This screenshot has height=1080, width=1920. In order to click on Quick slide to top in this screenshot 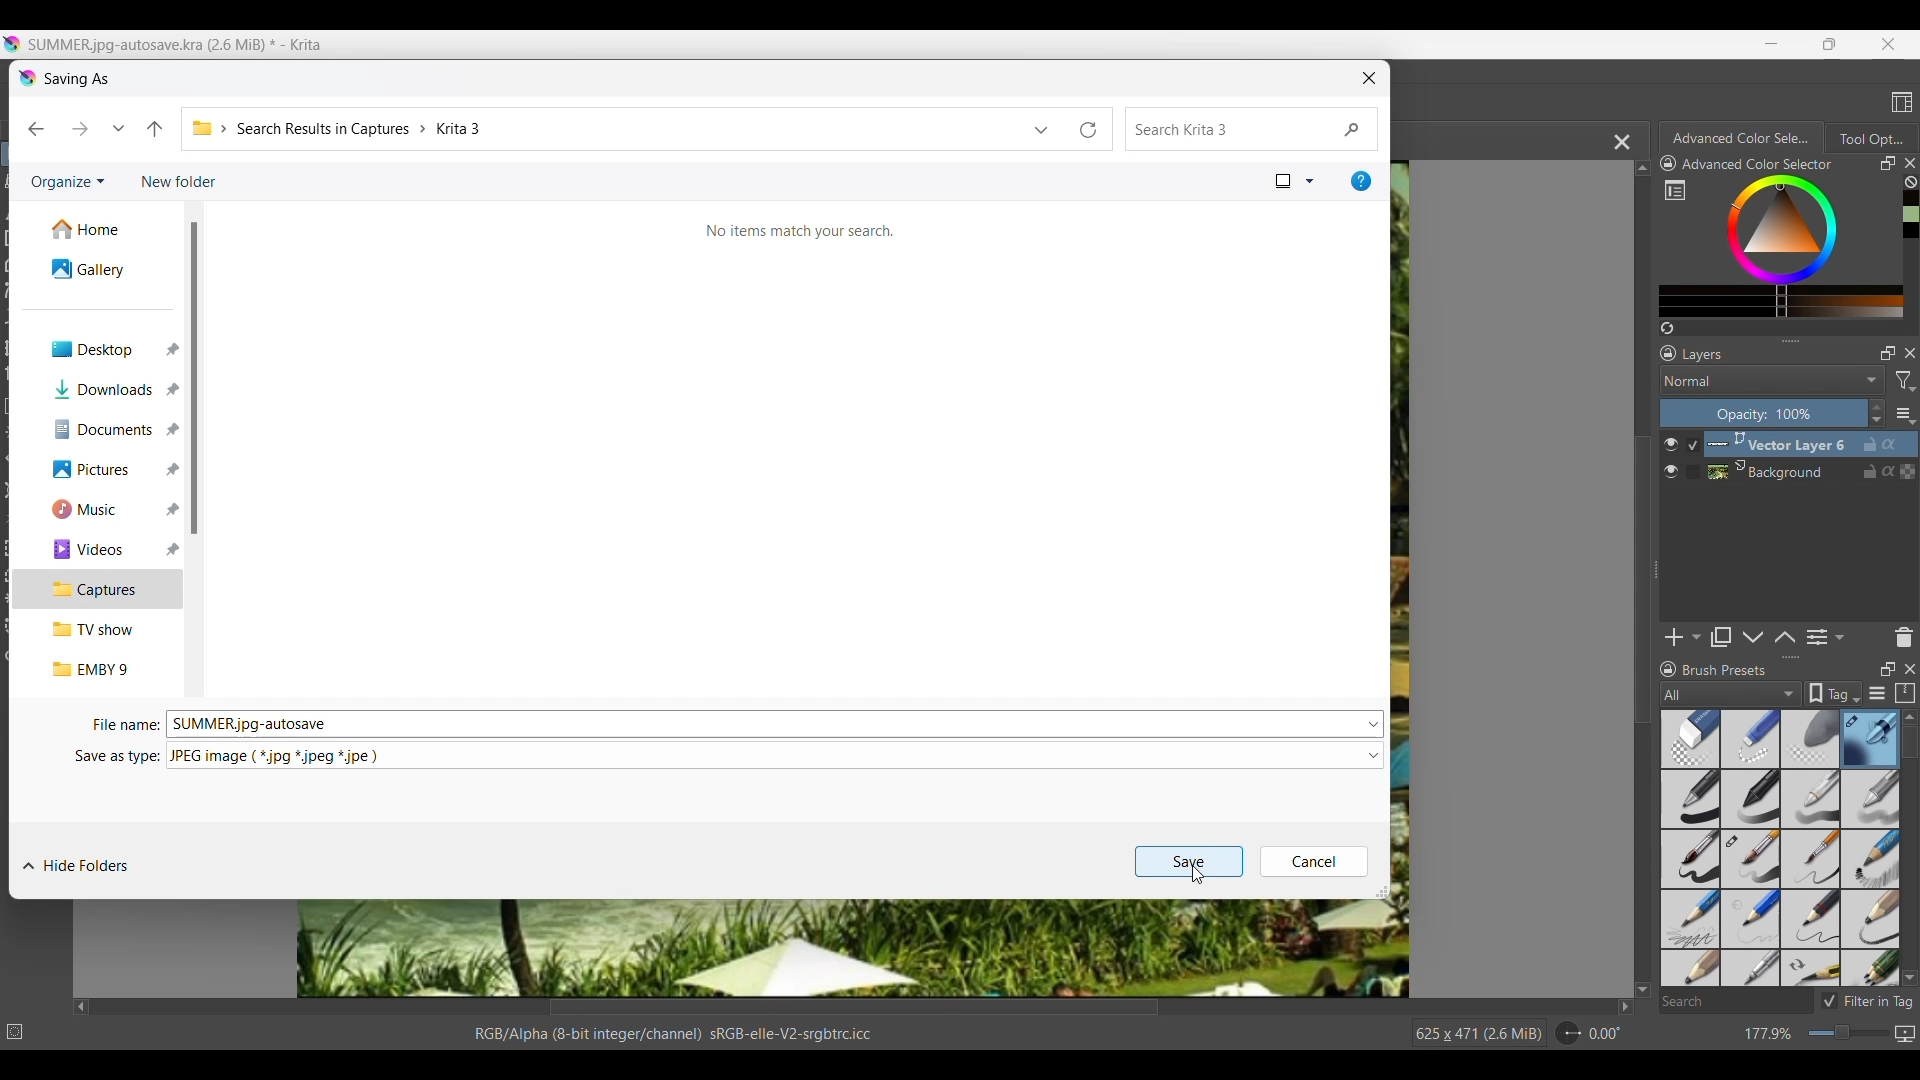, I will do `click(1909, 718)`.